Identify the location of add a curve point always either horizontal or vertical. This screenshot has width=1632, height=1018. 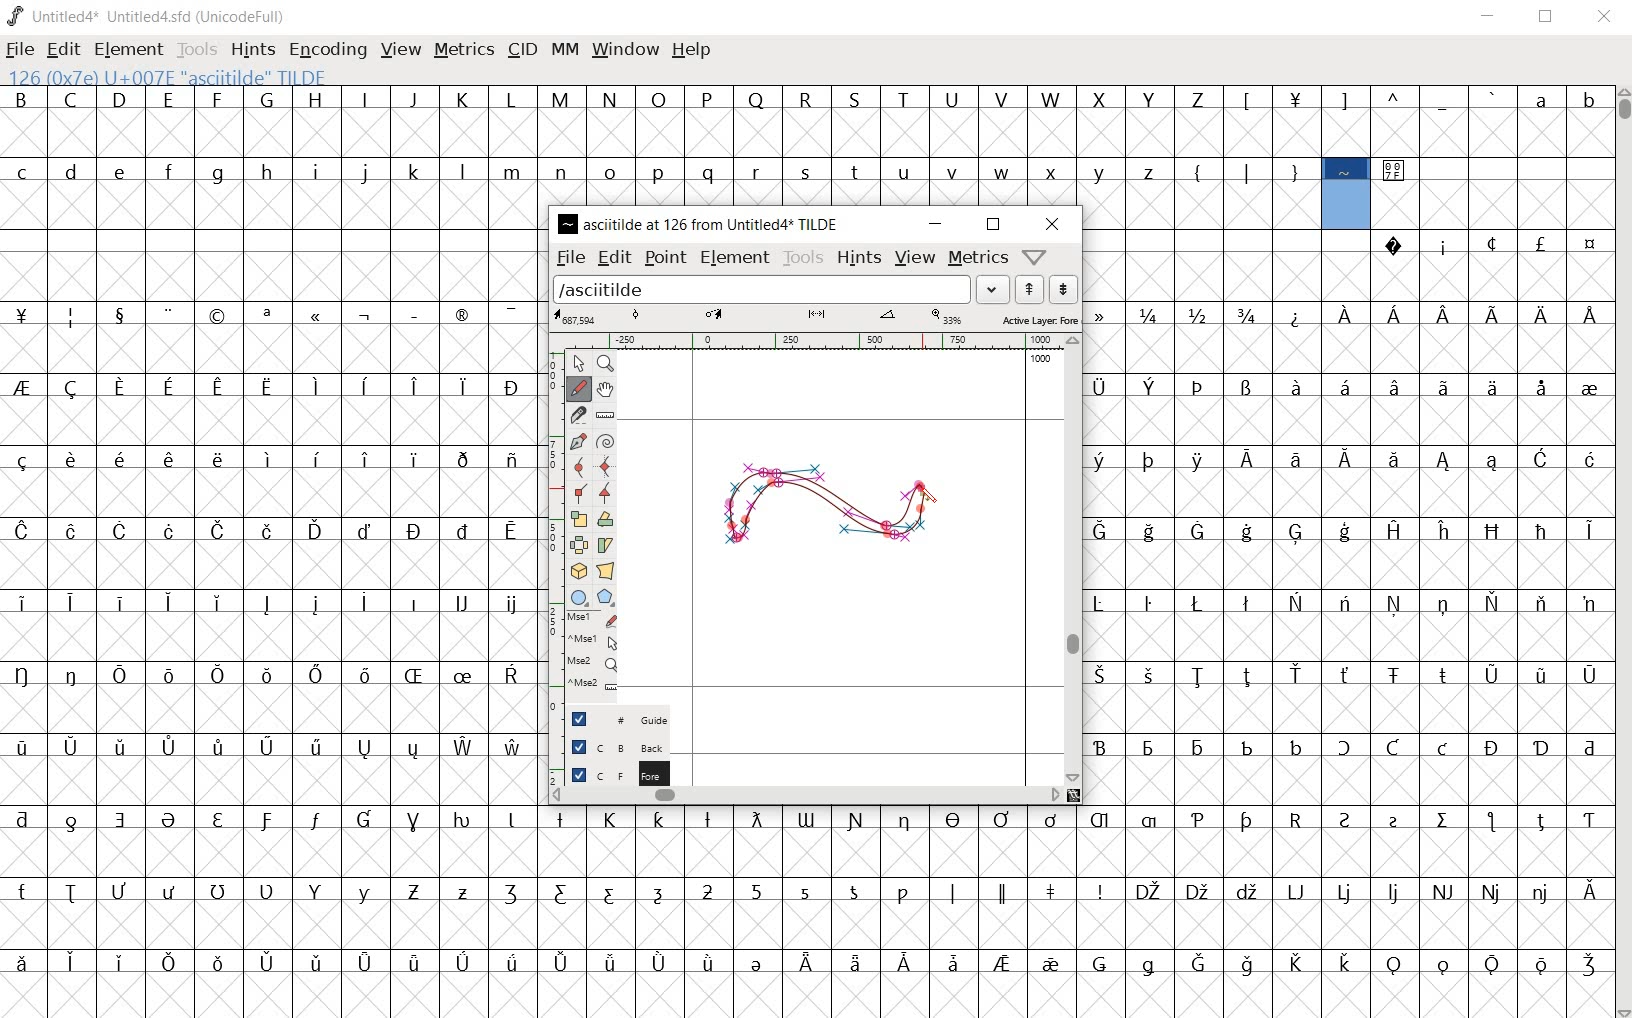
(606, 468).